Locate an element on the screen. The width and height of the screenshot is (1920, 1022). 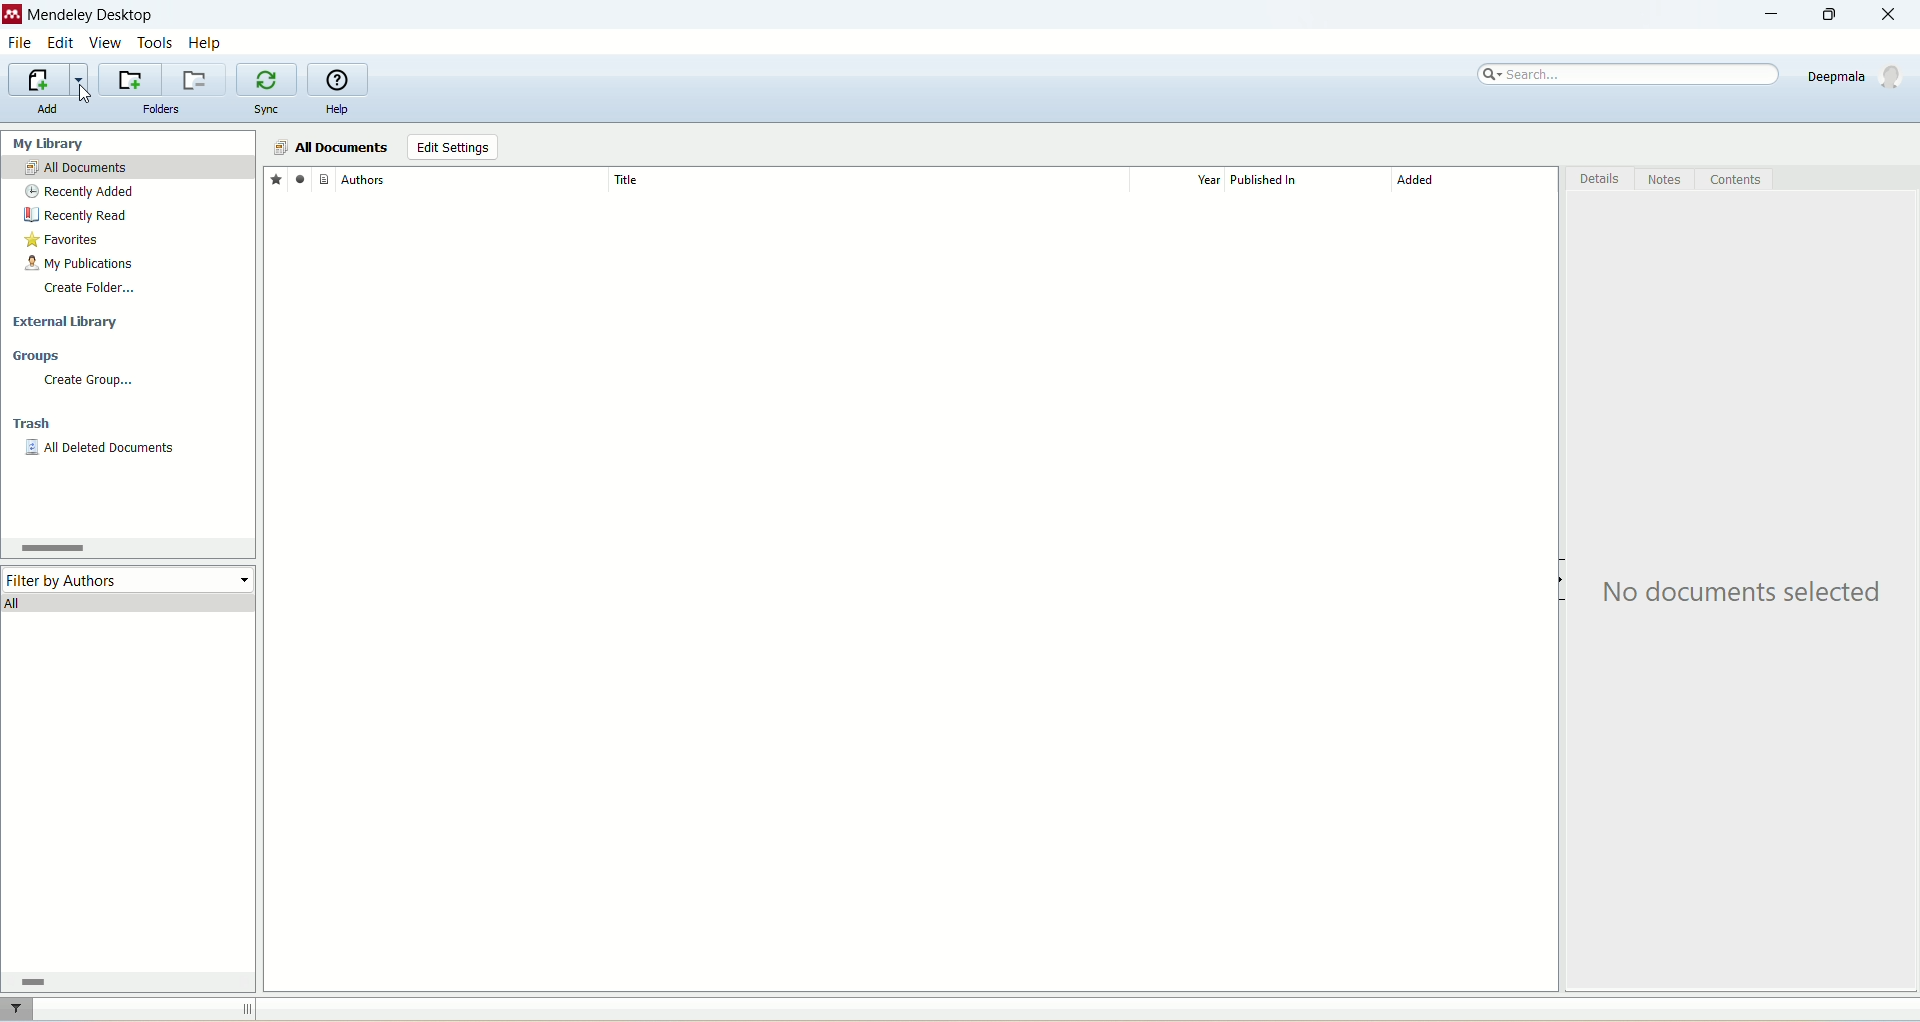
create a new folder is located at coordinates (130, 80).